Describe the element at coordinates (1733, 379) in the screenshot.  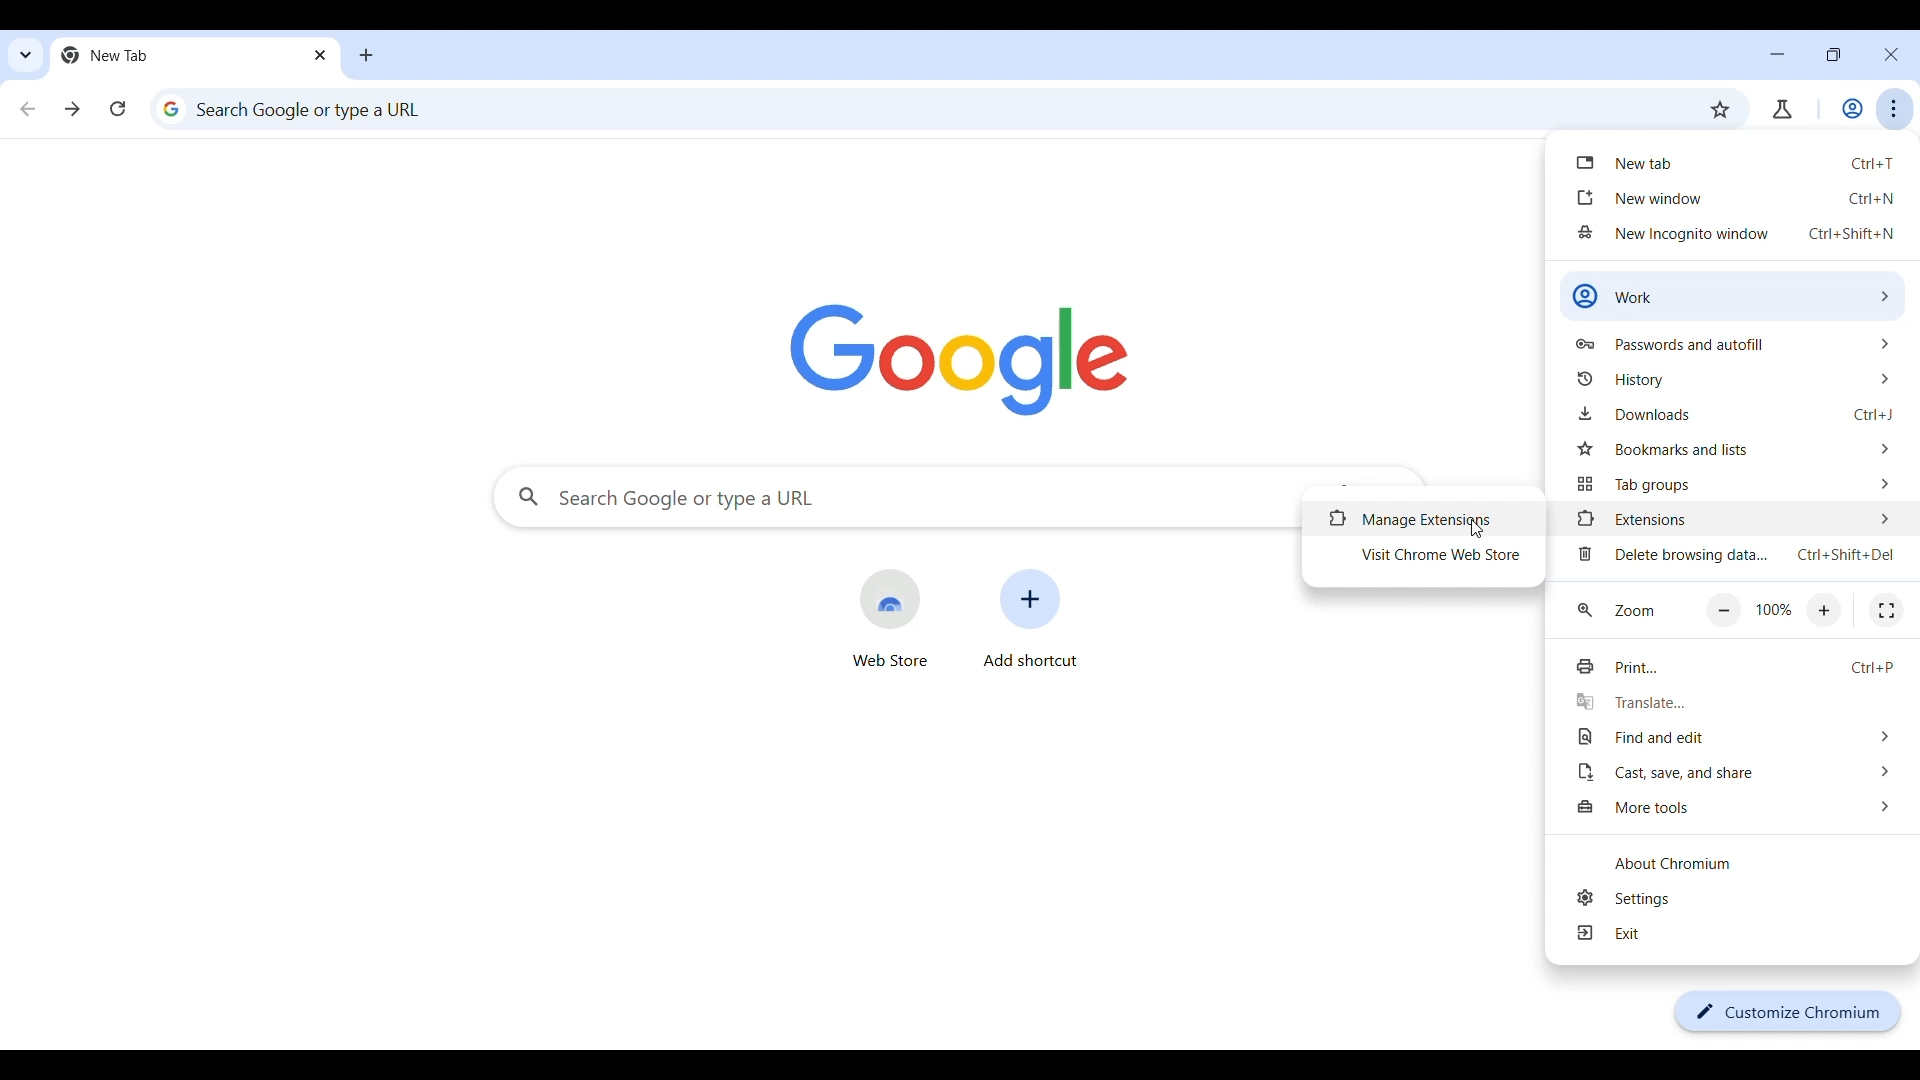
I see `History options` at that location.